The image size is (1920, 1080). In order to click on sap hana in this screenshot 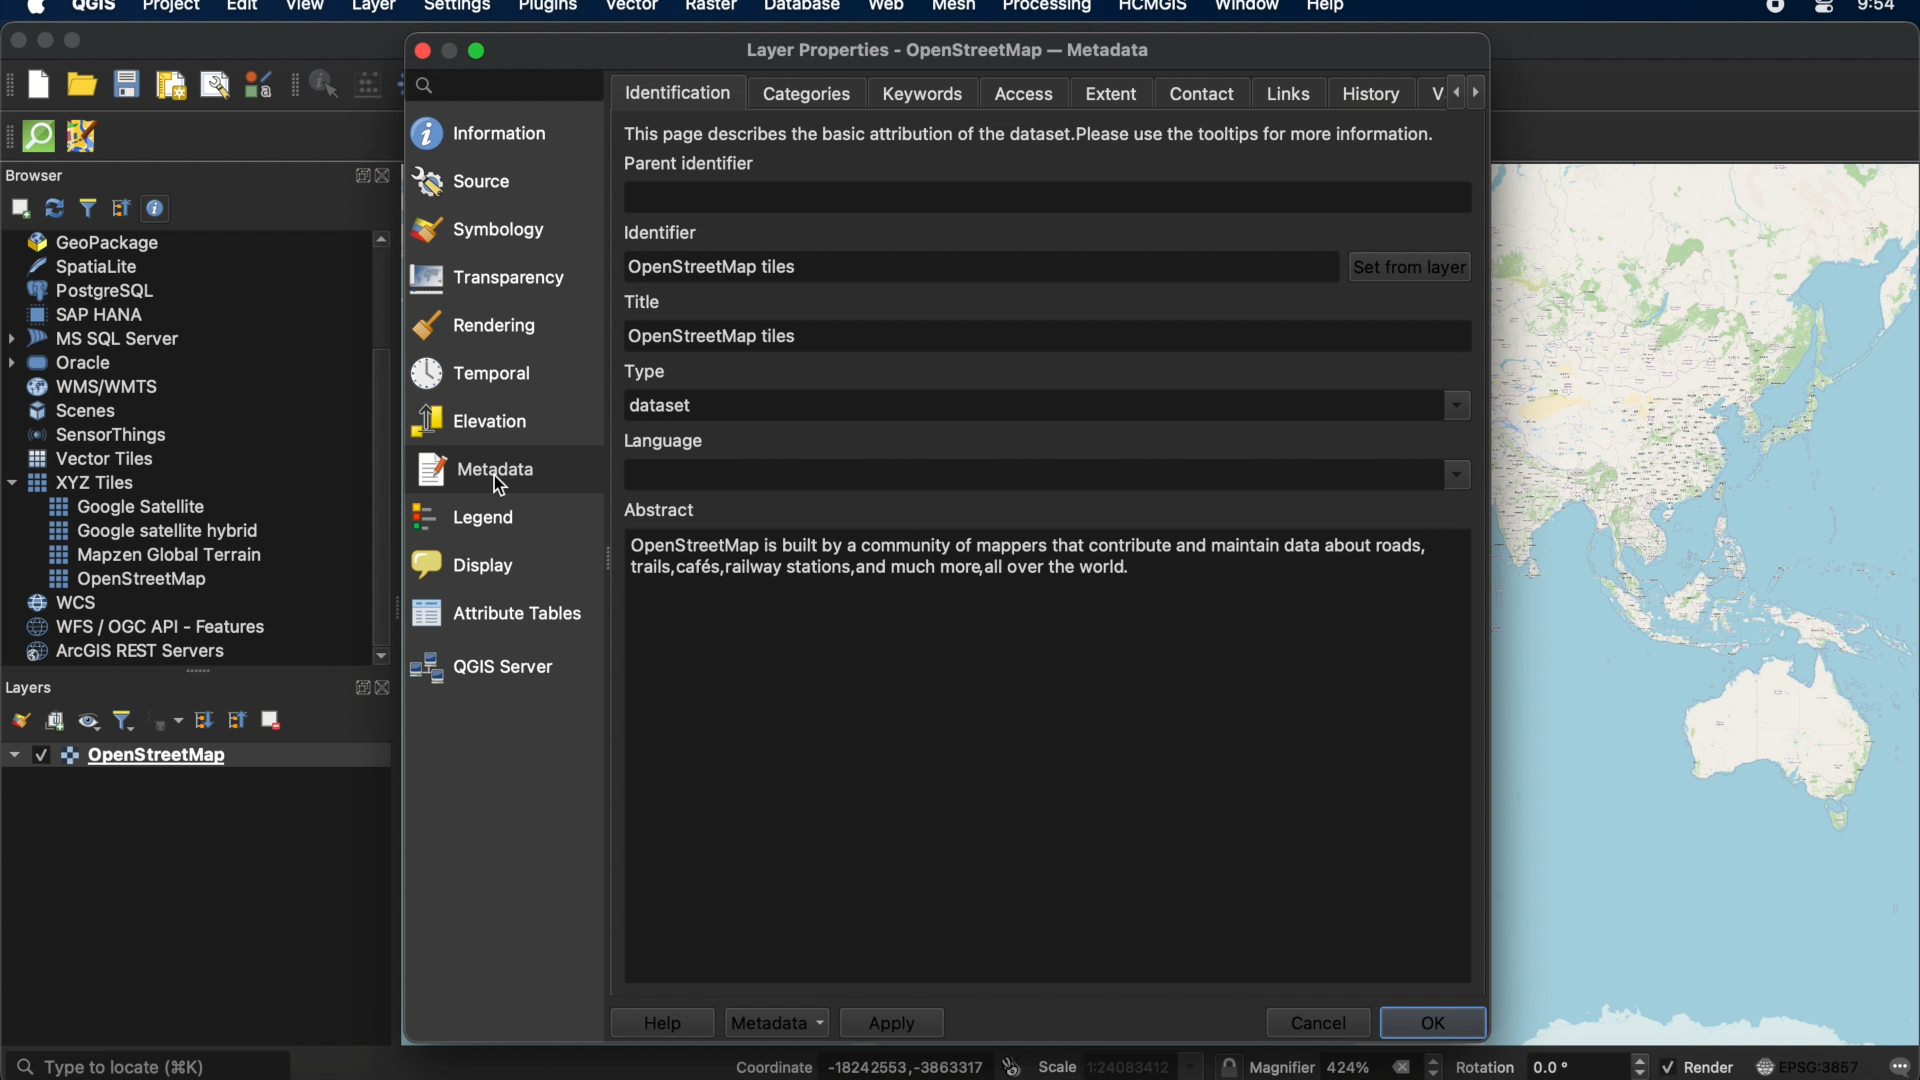, I will do `click(91, 315)`.